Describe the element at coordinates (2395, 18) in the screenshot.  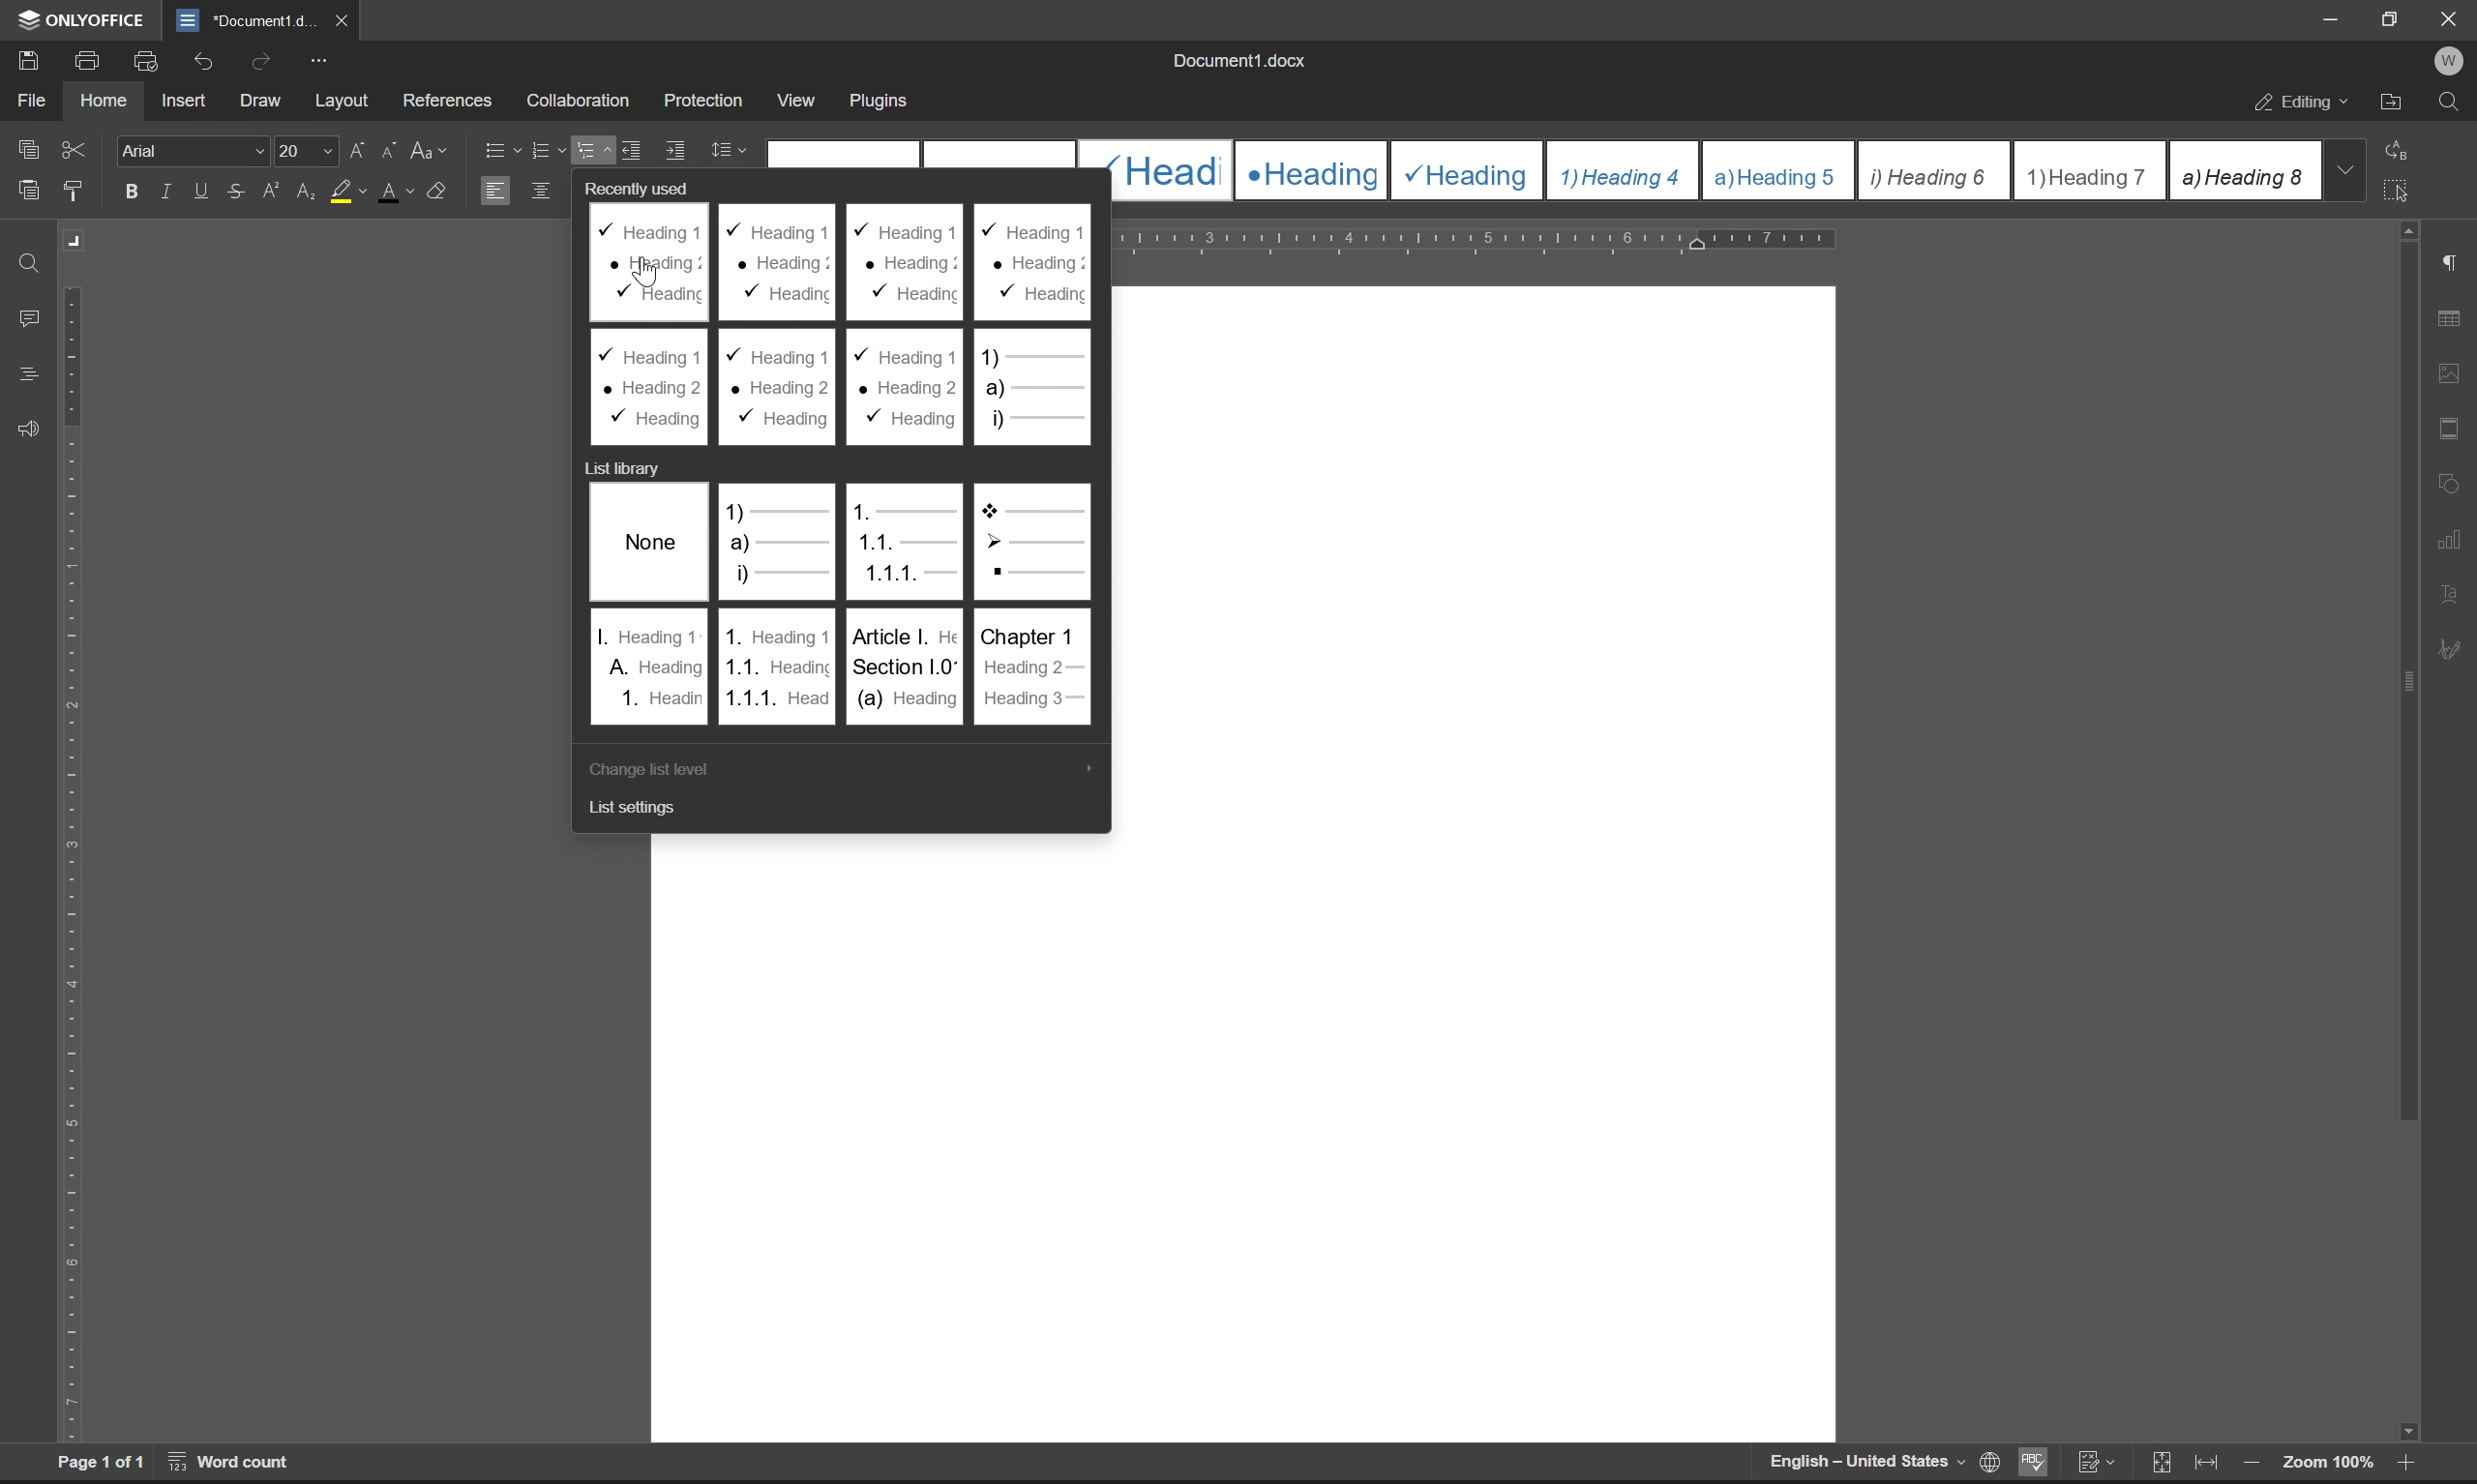
I see `restore down` at that location.